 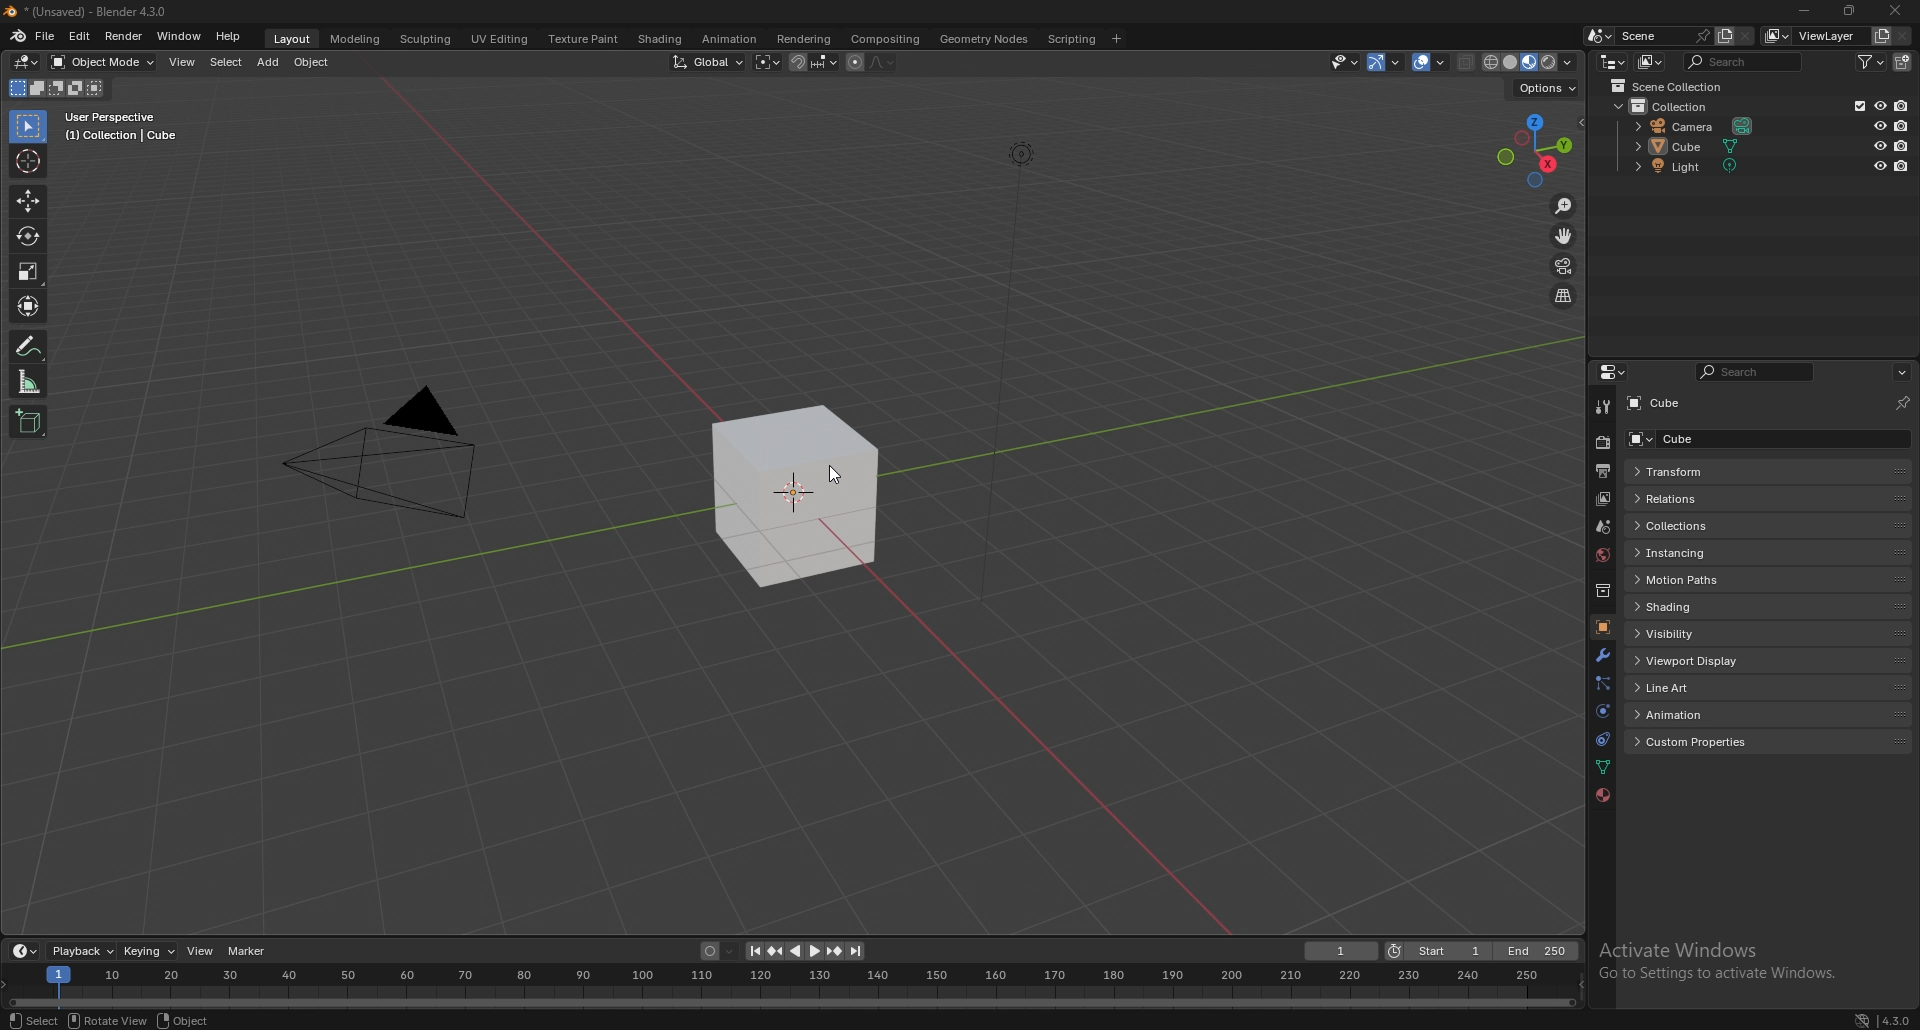 What do you see at coordinates (1903, 36) in the screenshot?
I see `remove view layer` at bounding box center [1903, 36].